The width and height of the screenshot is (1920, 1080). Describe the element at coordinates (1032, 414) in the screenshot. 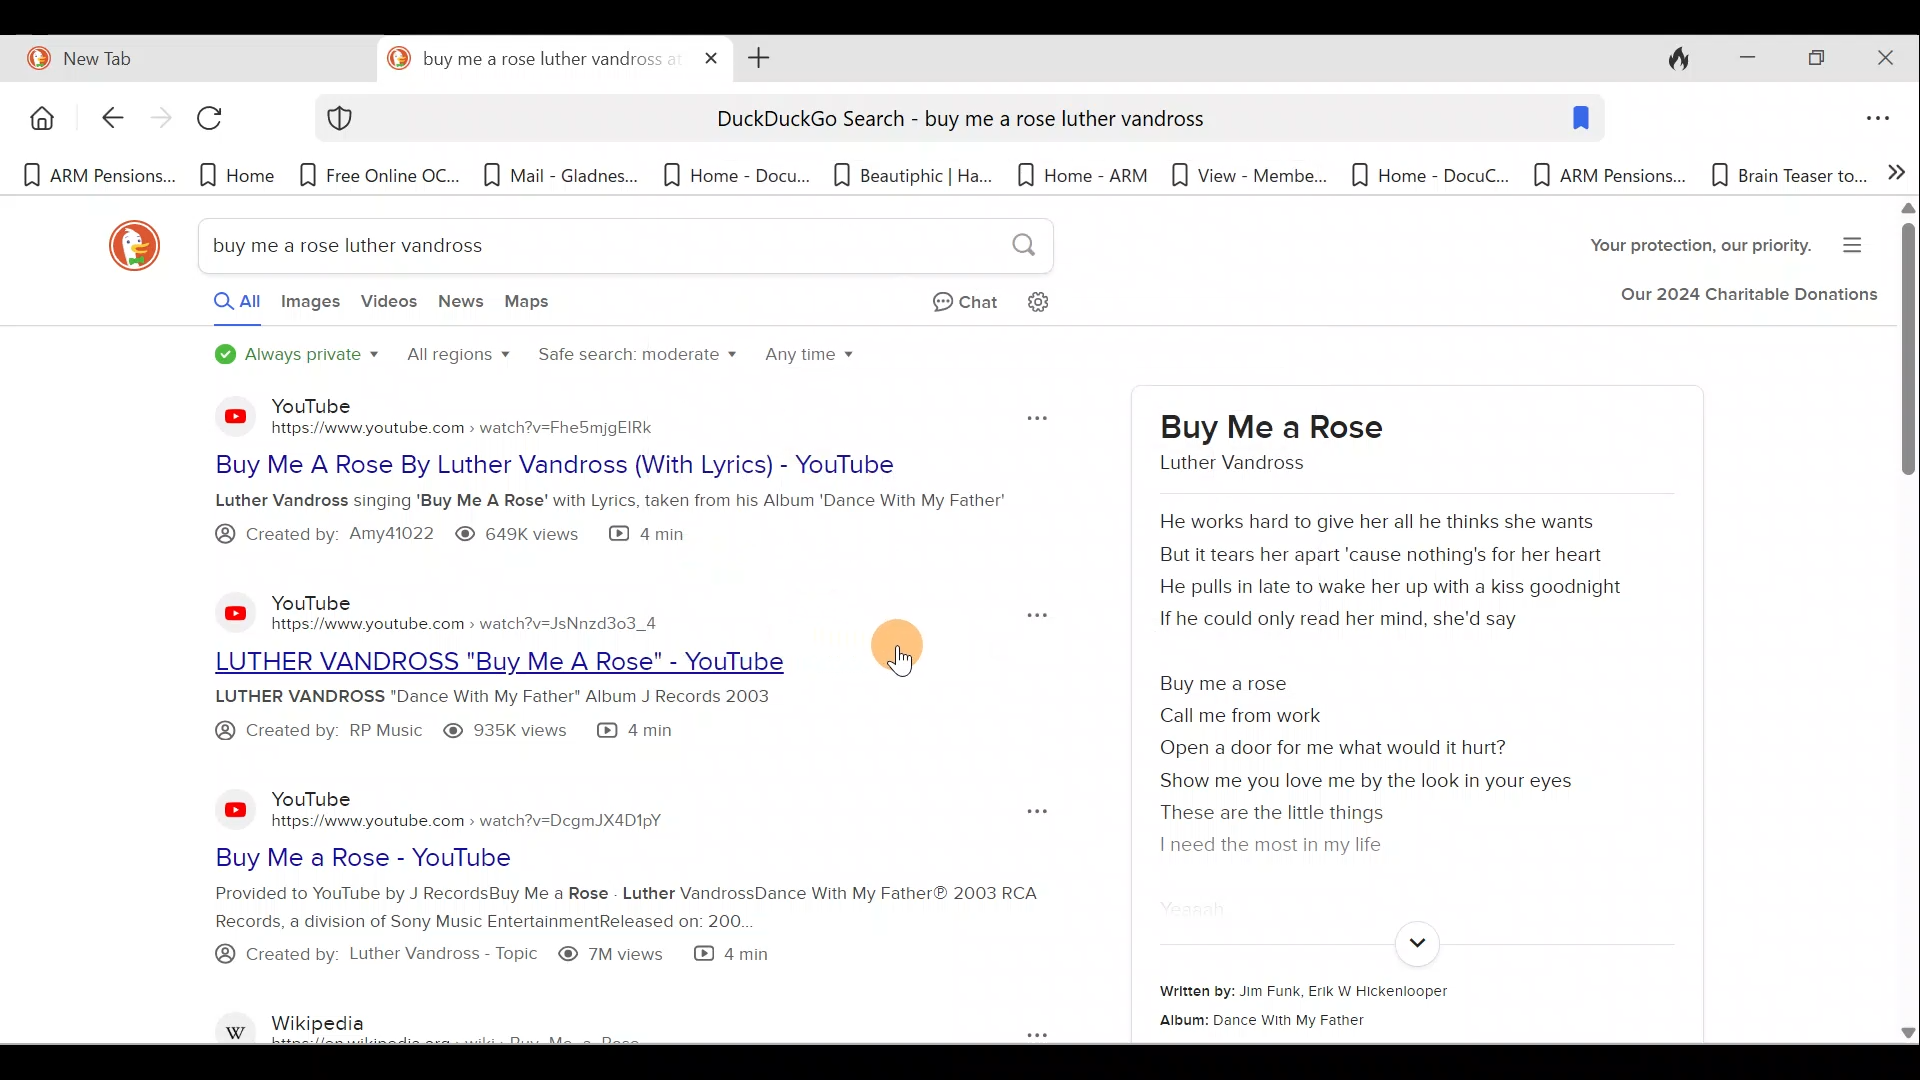

I see `Pop out` at that location.